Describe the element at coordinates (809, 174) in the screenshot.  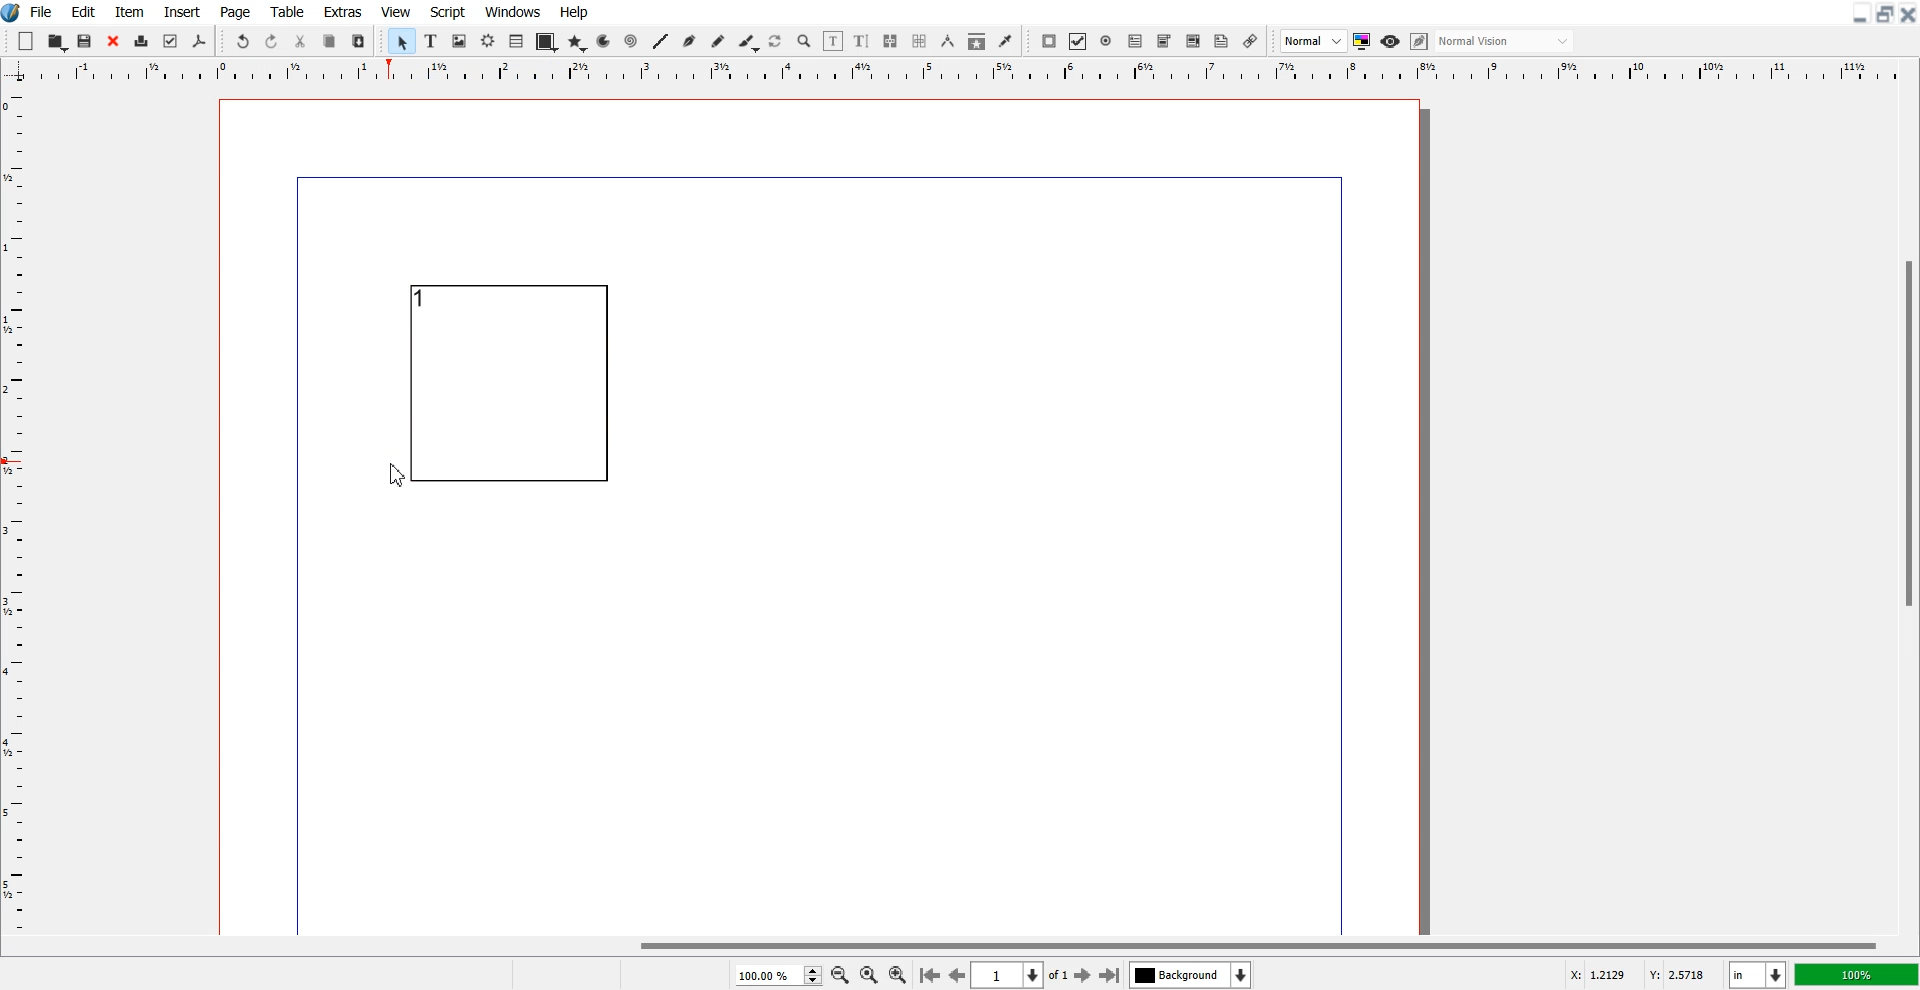
I see `margin` at that location.